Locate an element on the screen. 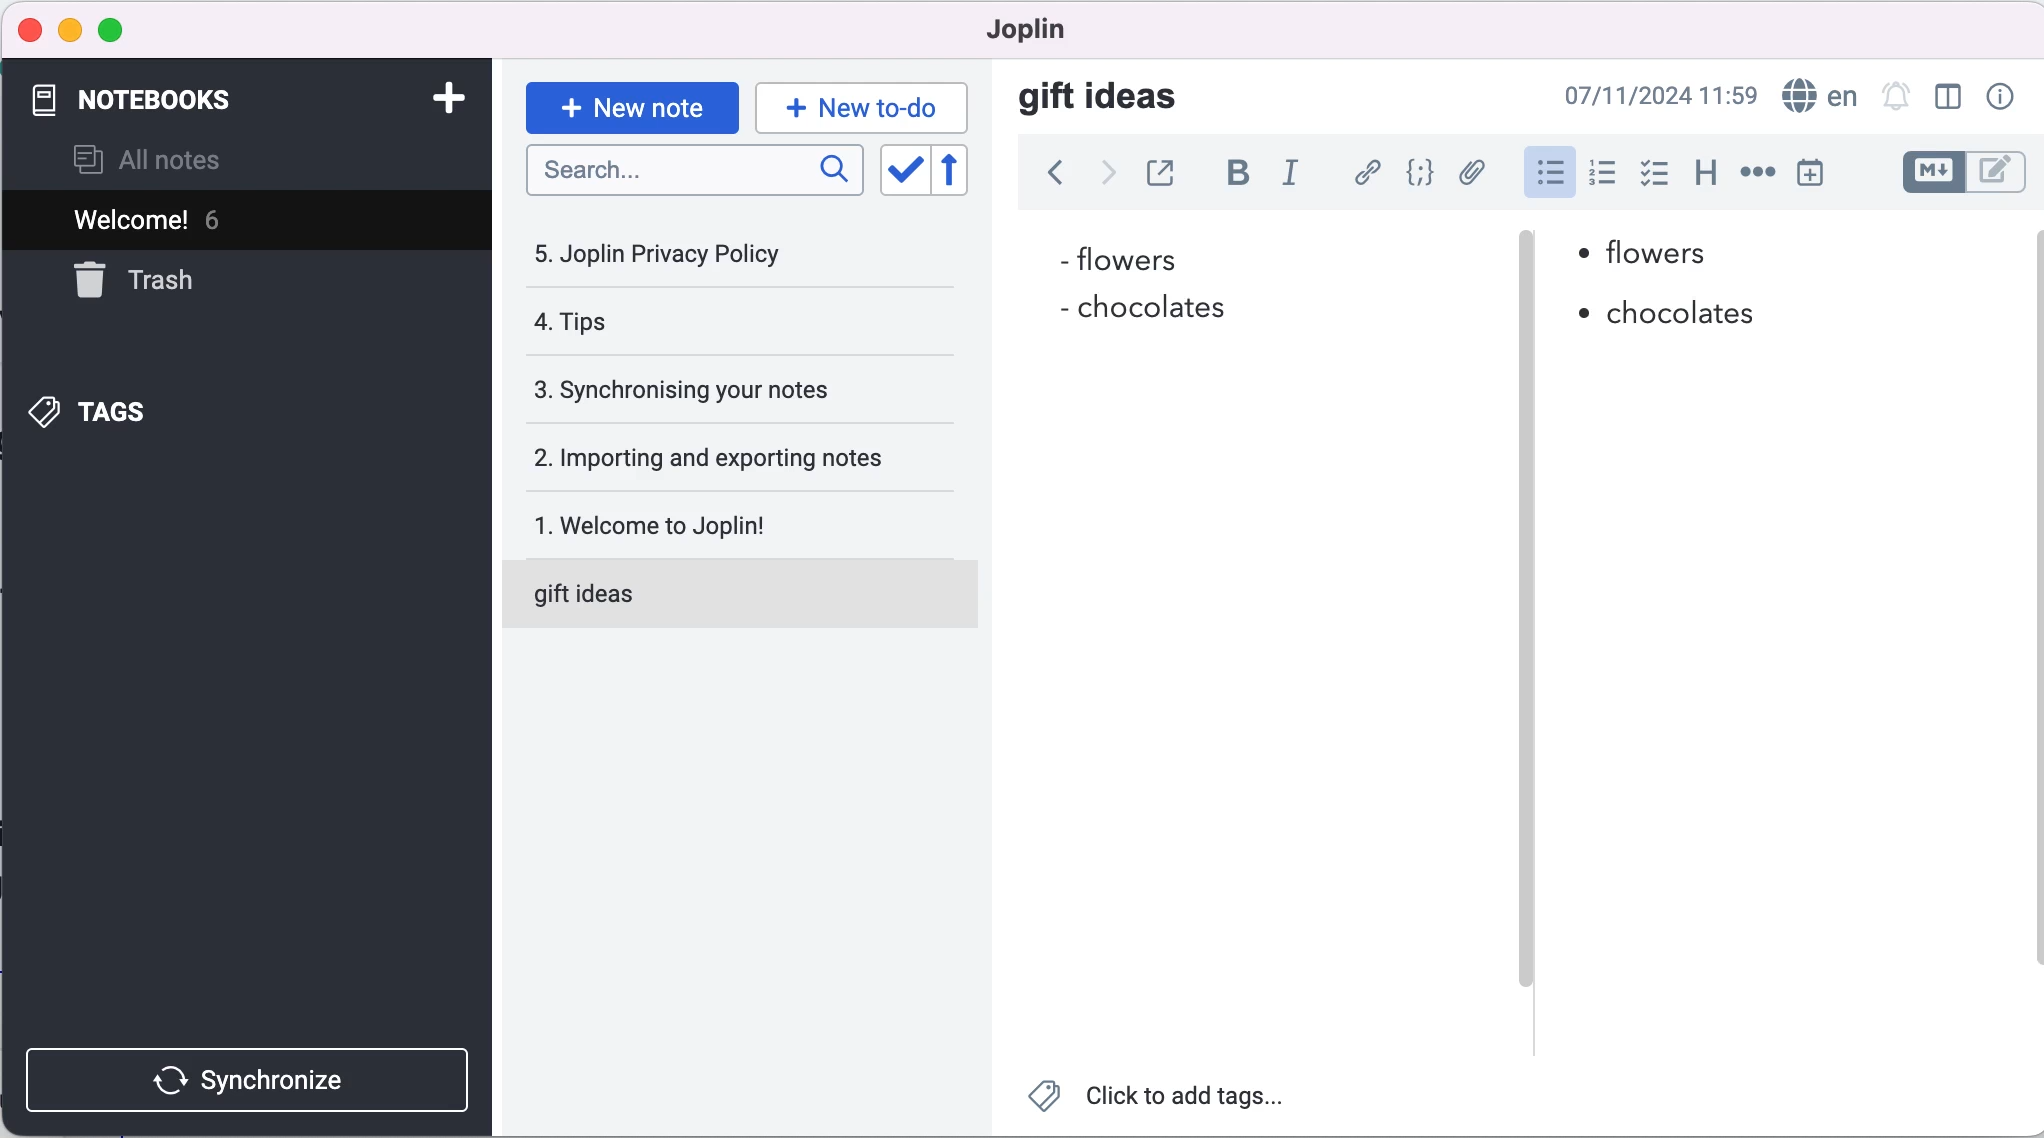 This screenshot has height=1138, width=2044. joplin privacy policy is located at coordinates (672, 254).